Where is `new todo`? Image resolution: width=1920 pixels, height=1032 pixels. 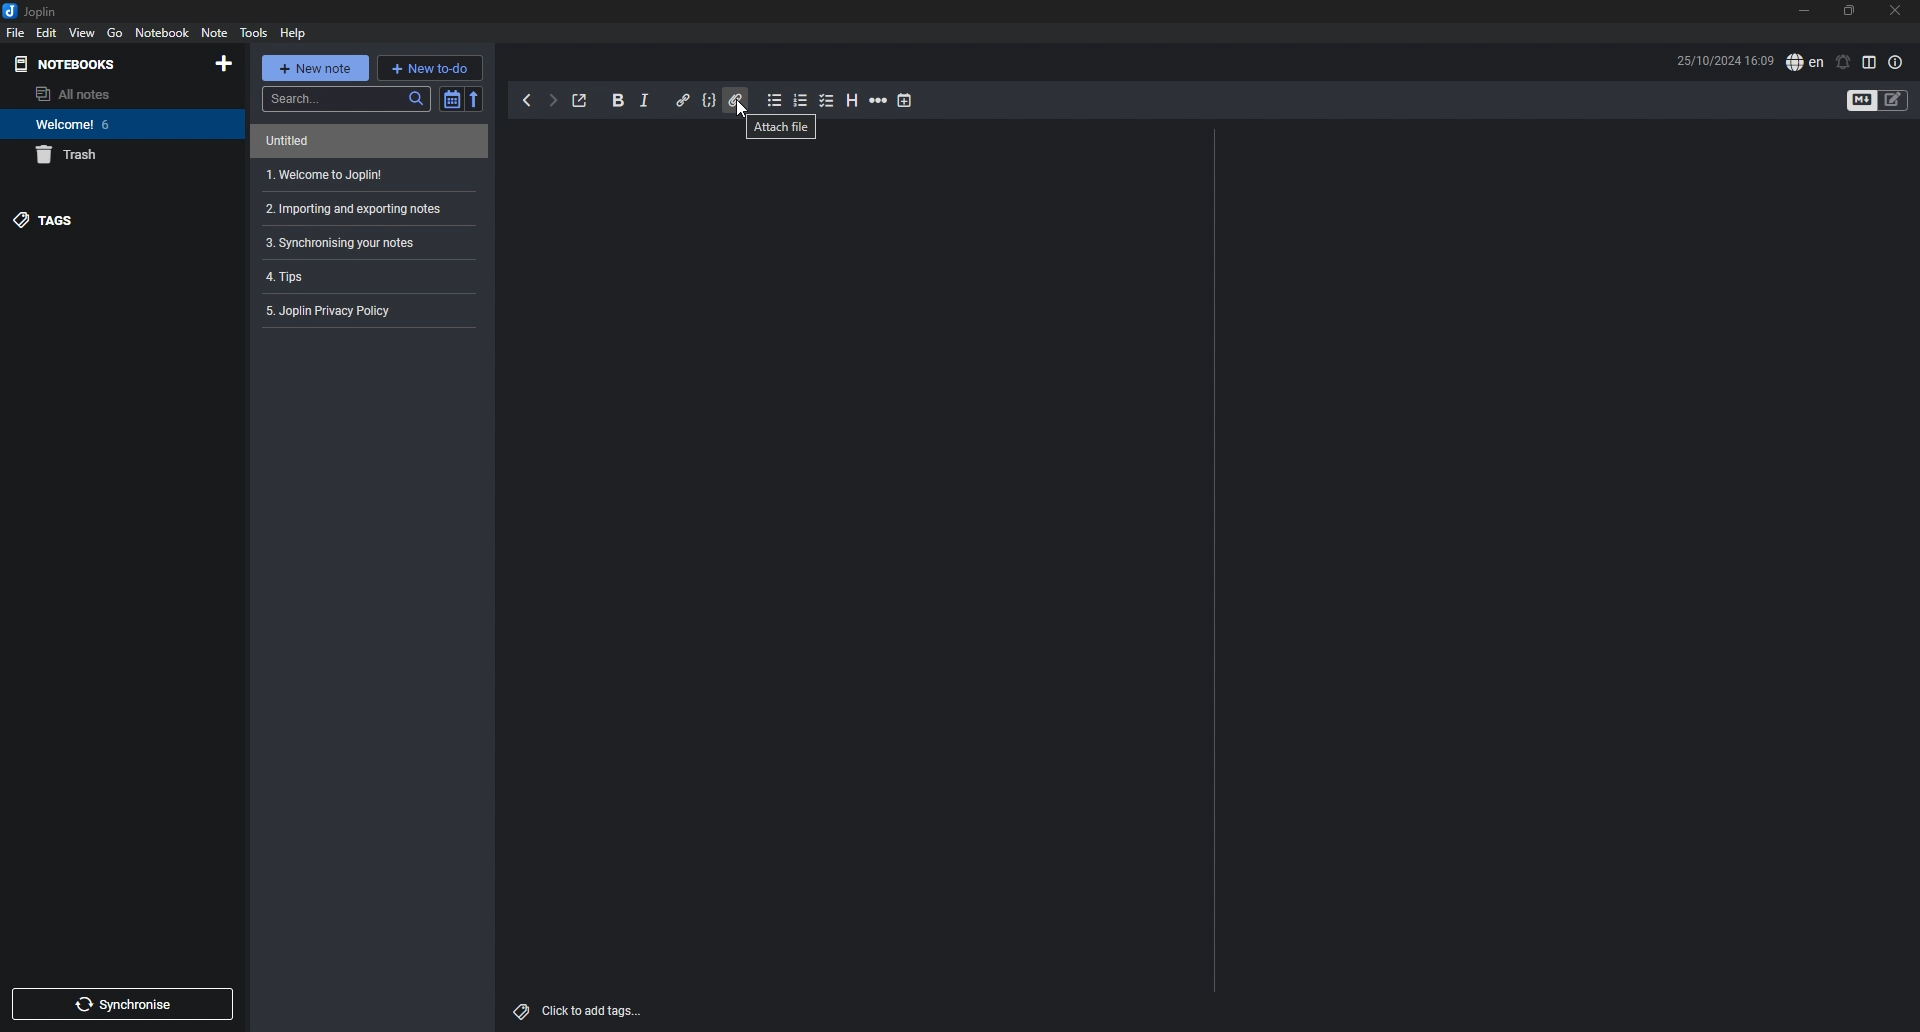 new todo is located at coordinates (429, 67).